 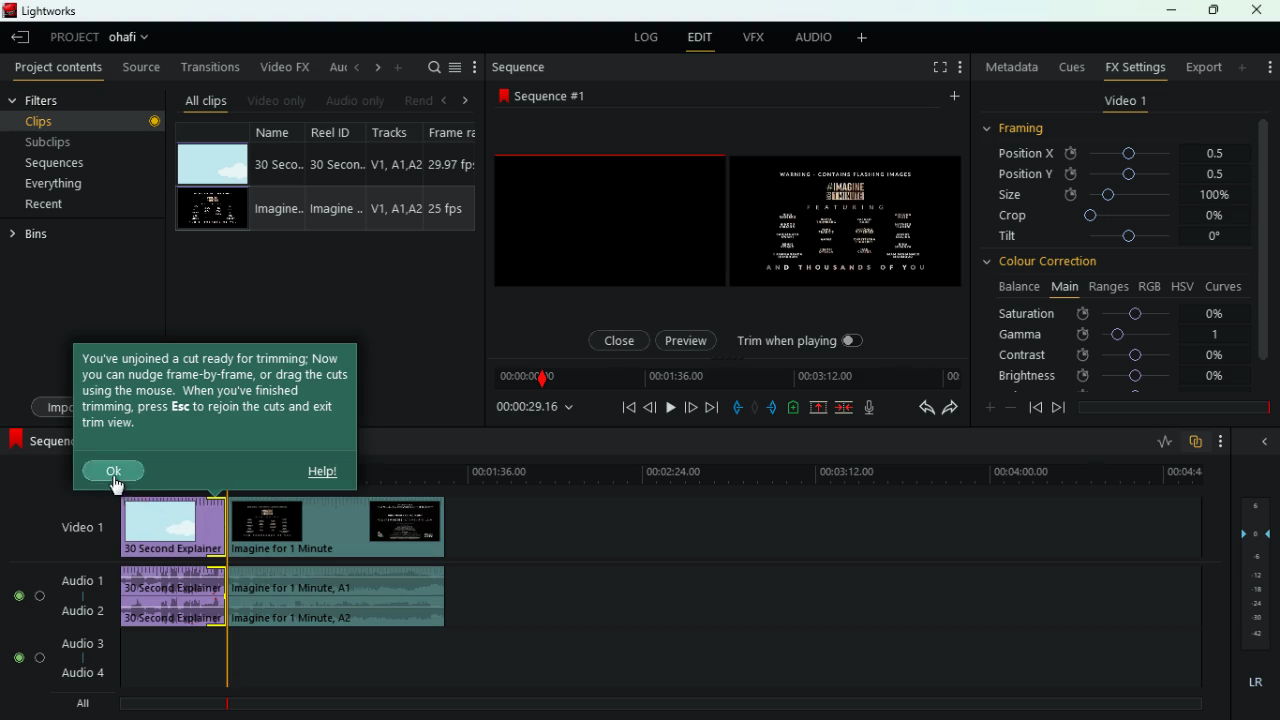 I want to click on mic, so click(x=878, y=409).